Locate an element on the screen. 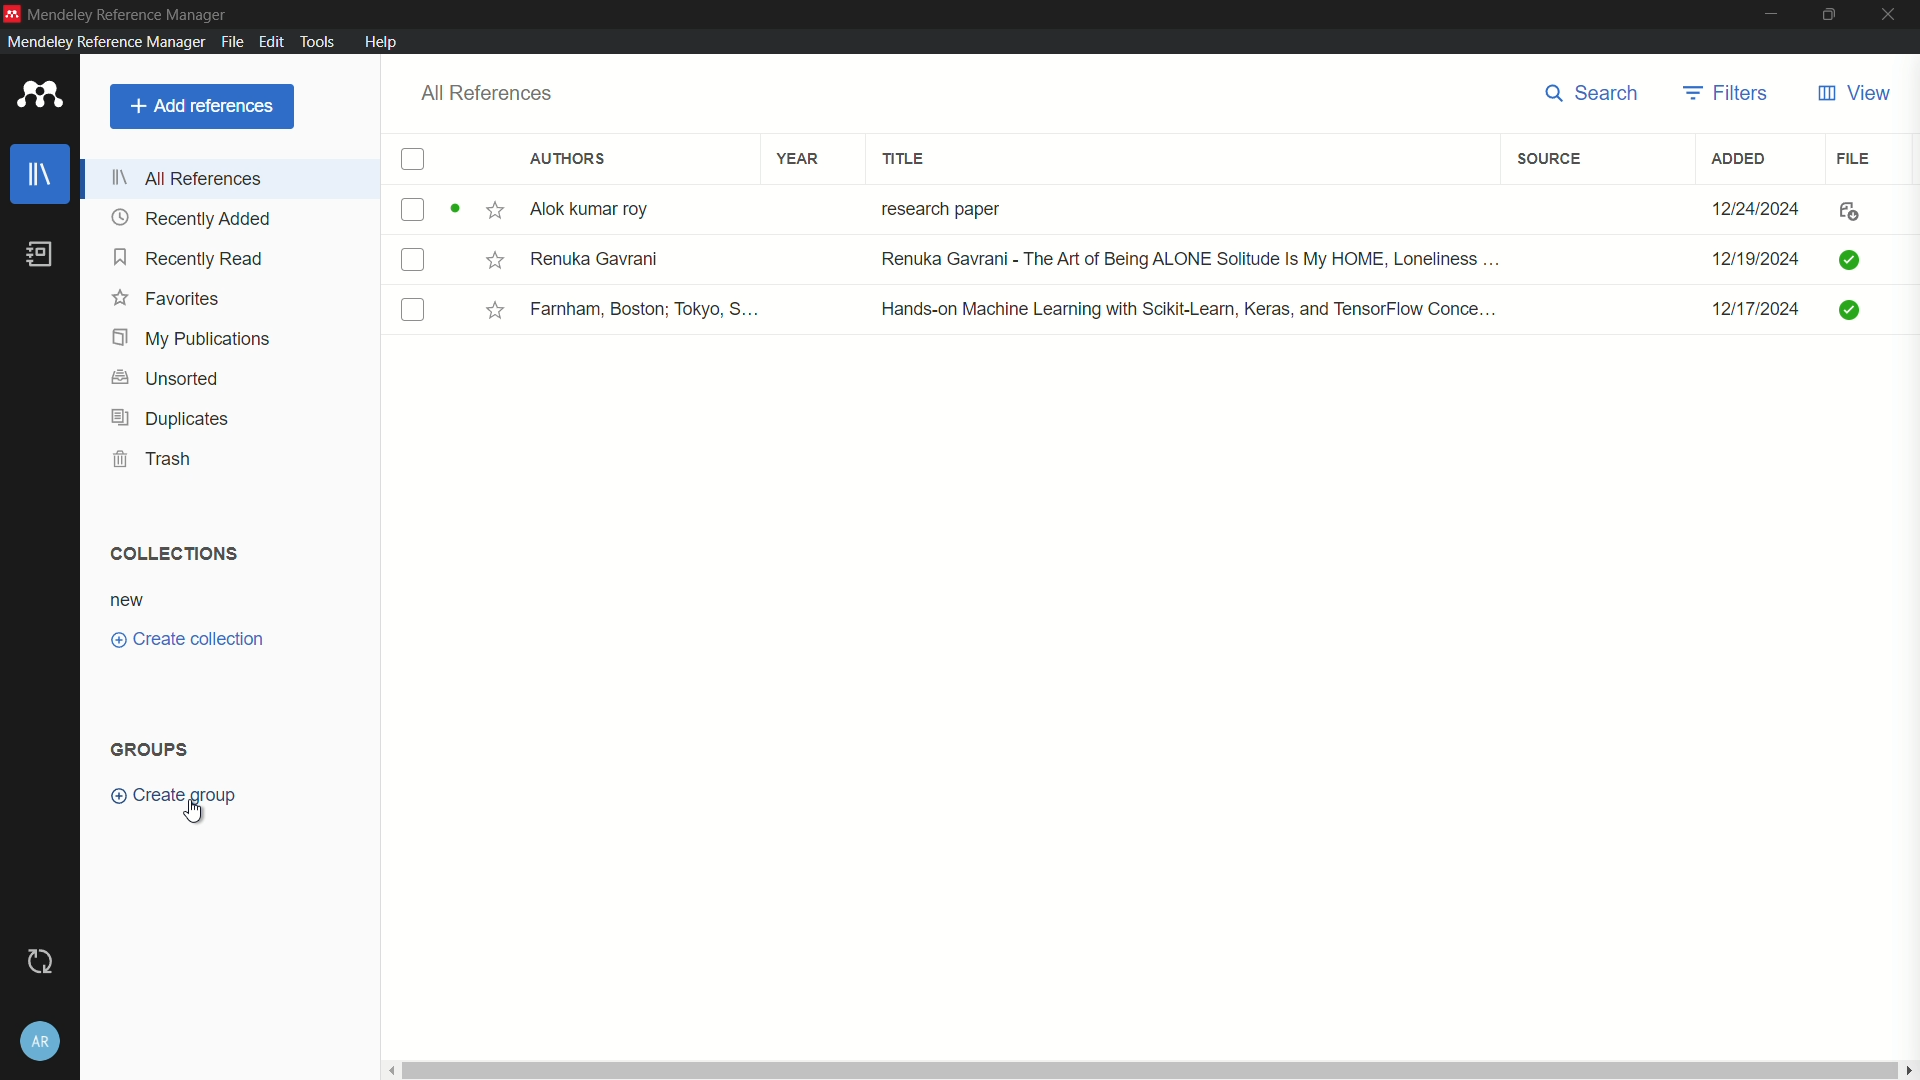  Star is located at coordinates (493, 259).